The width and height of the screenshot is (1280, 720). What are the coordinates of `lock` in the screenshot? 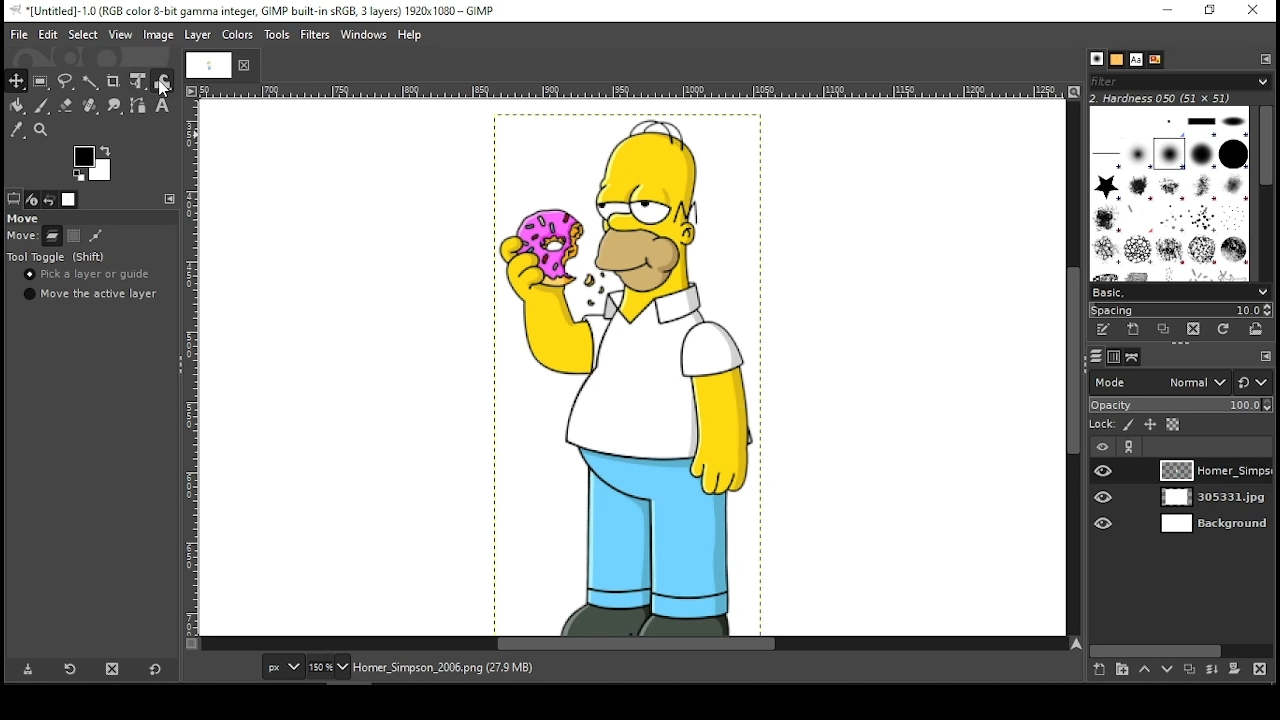 It's located at (1102, 425).